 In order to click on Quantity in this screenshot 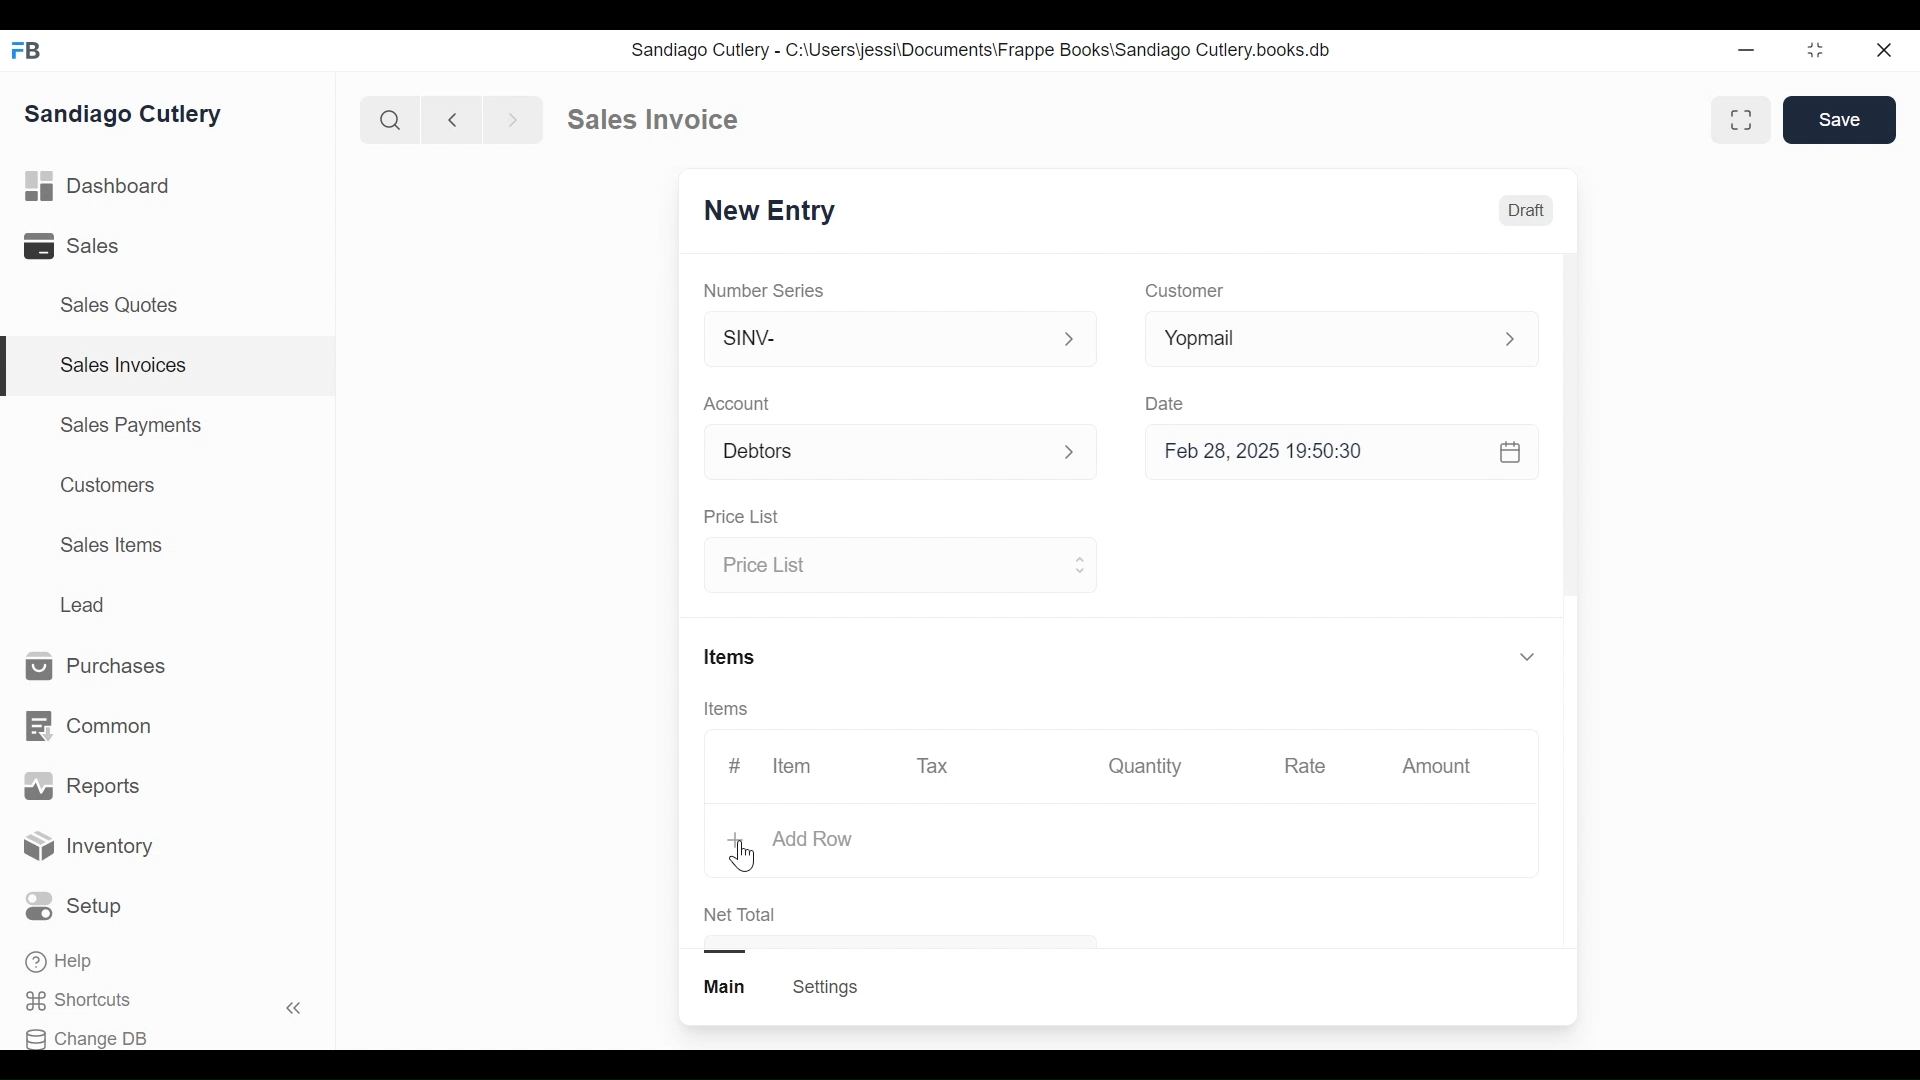, I will do `click(1147, 766)`.